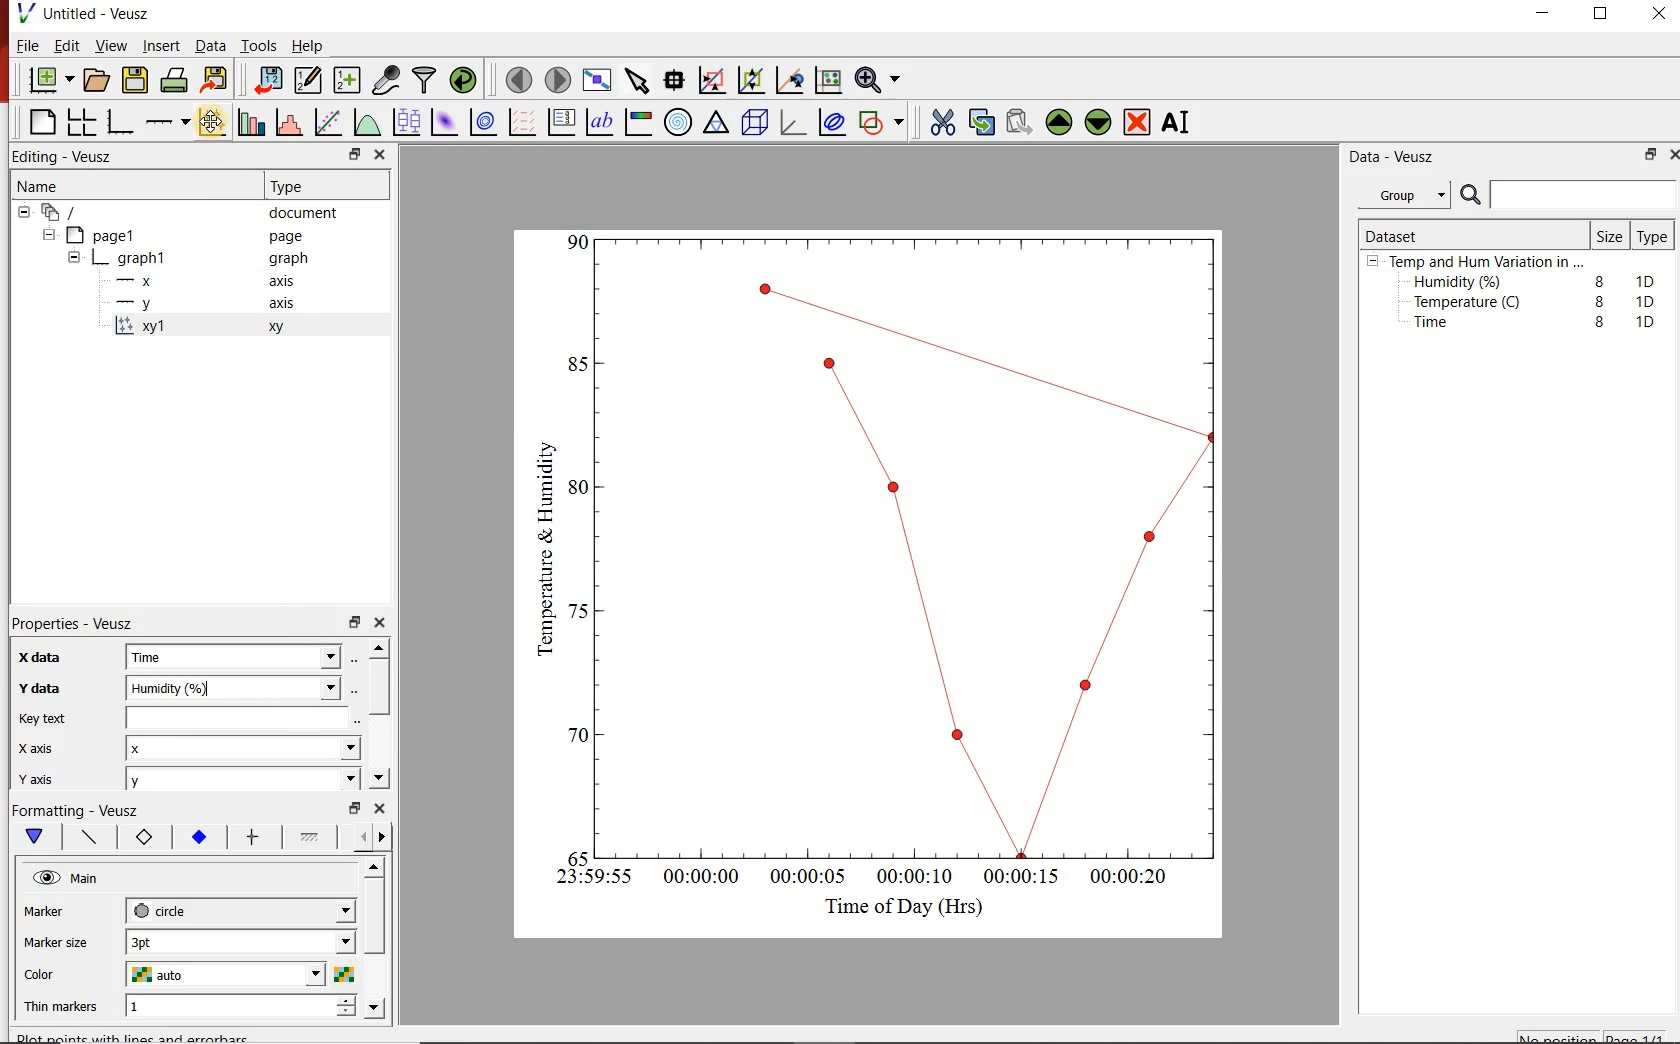 This screenshot has width=1680, height=1044. What do you see at coordinates (299, 943) in the screenshot?
I see `Marker size dropdown` at bounding box center [299, 943].